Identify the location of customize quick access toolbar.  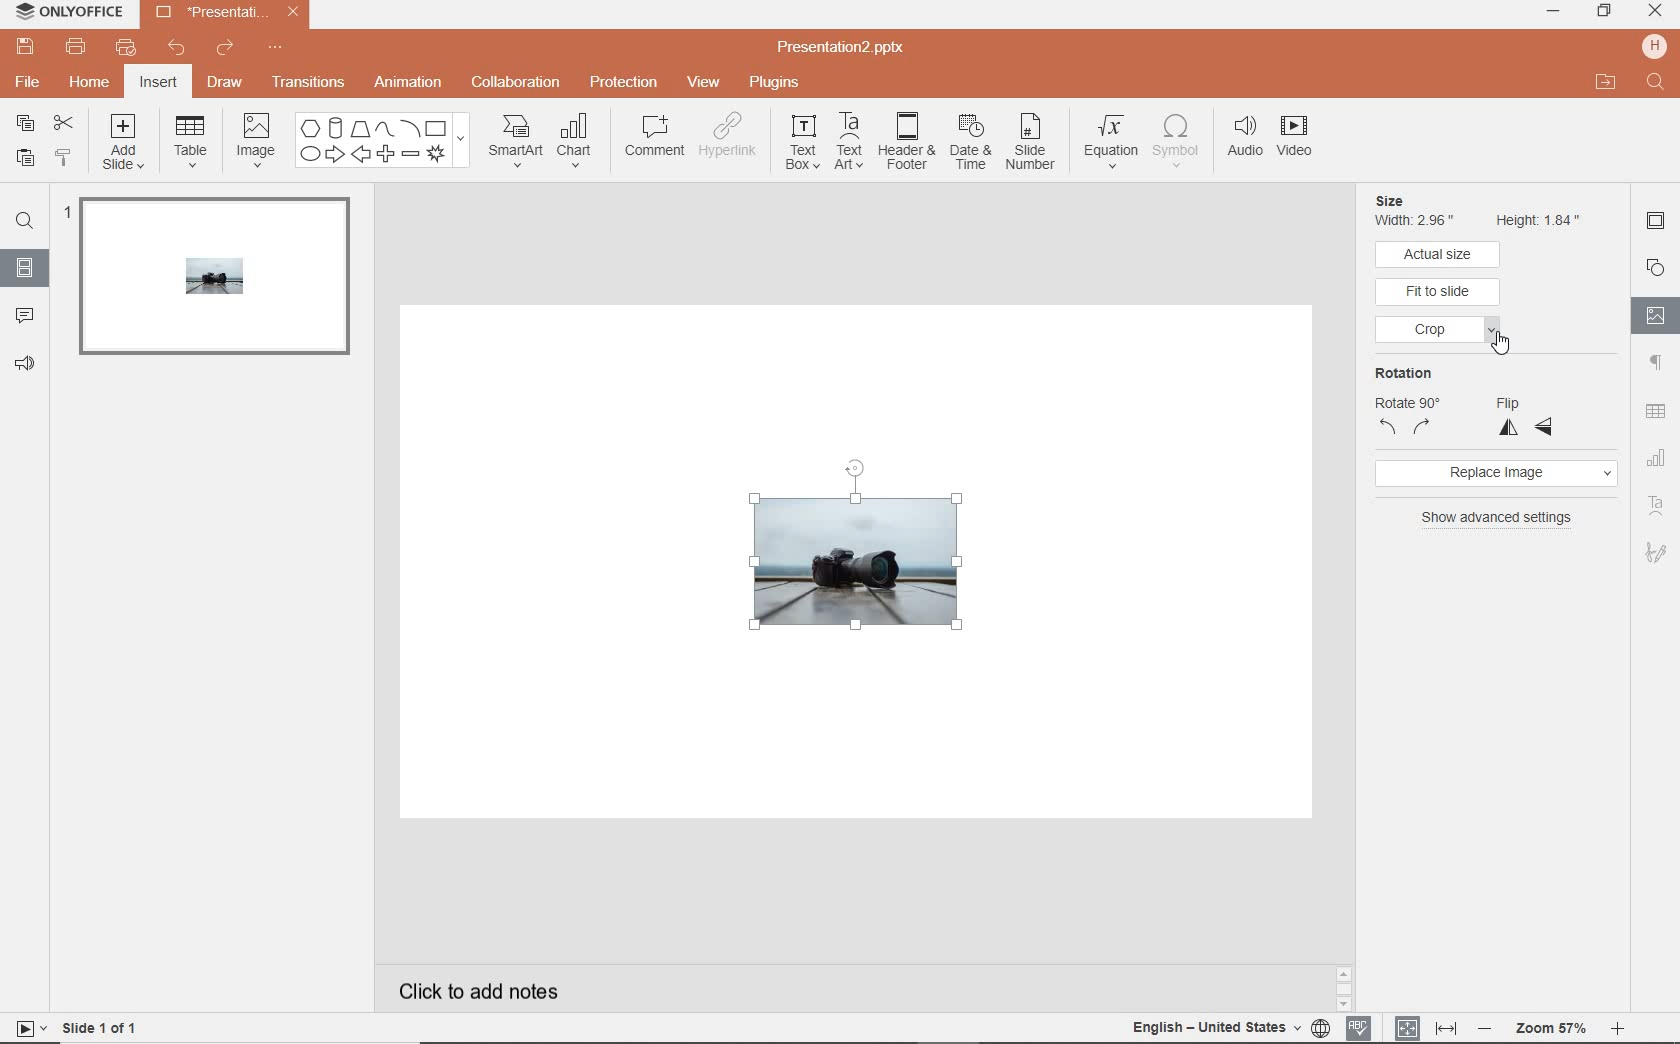
(287, 51).